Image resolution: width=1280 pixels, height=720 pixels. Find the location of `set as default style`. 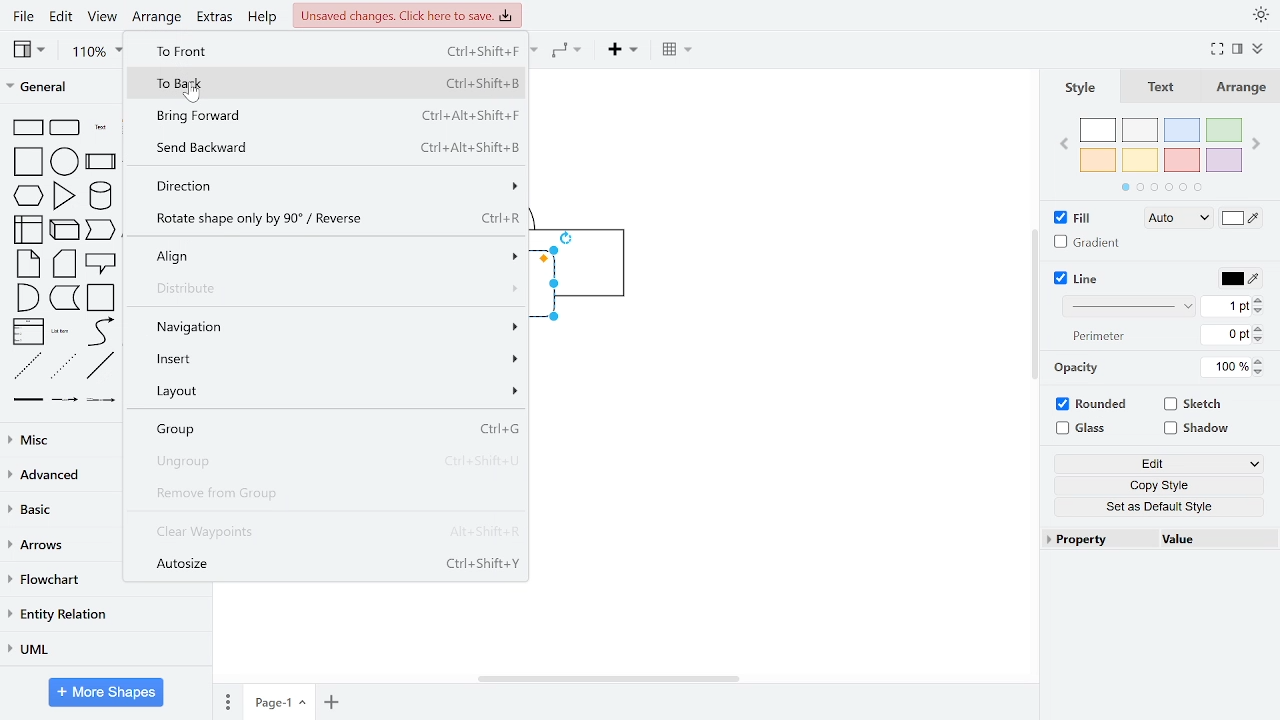

set as default style is located at coordinates (1153, 506).